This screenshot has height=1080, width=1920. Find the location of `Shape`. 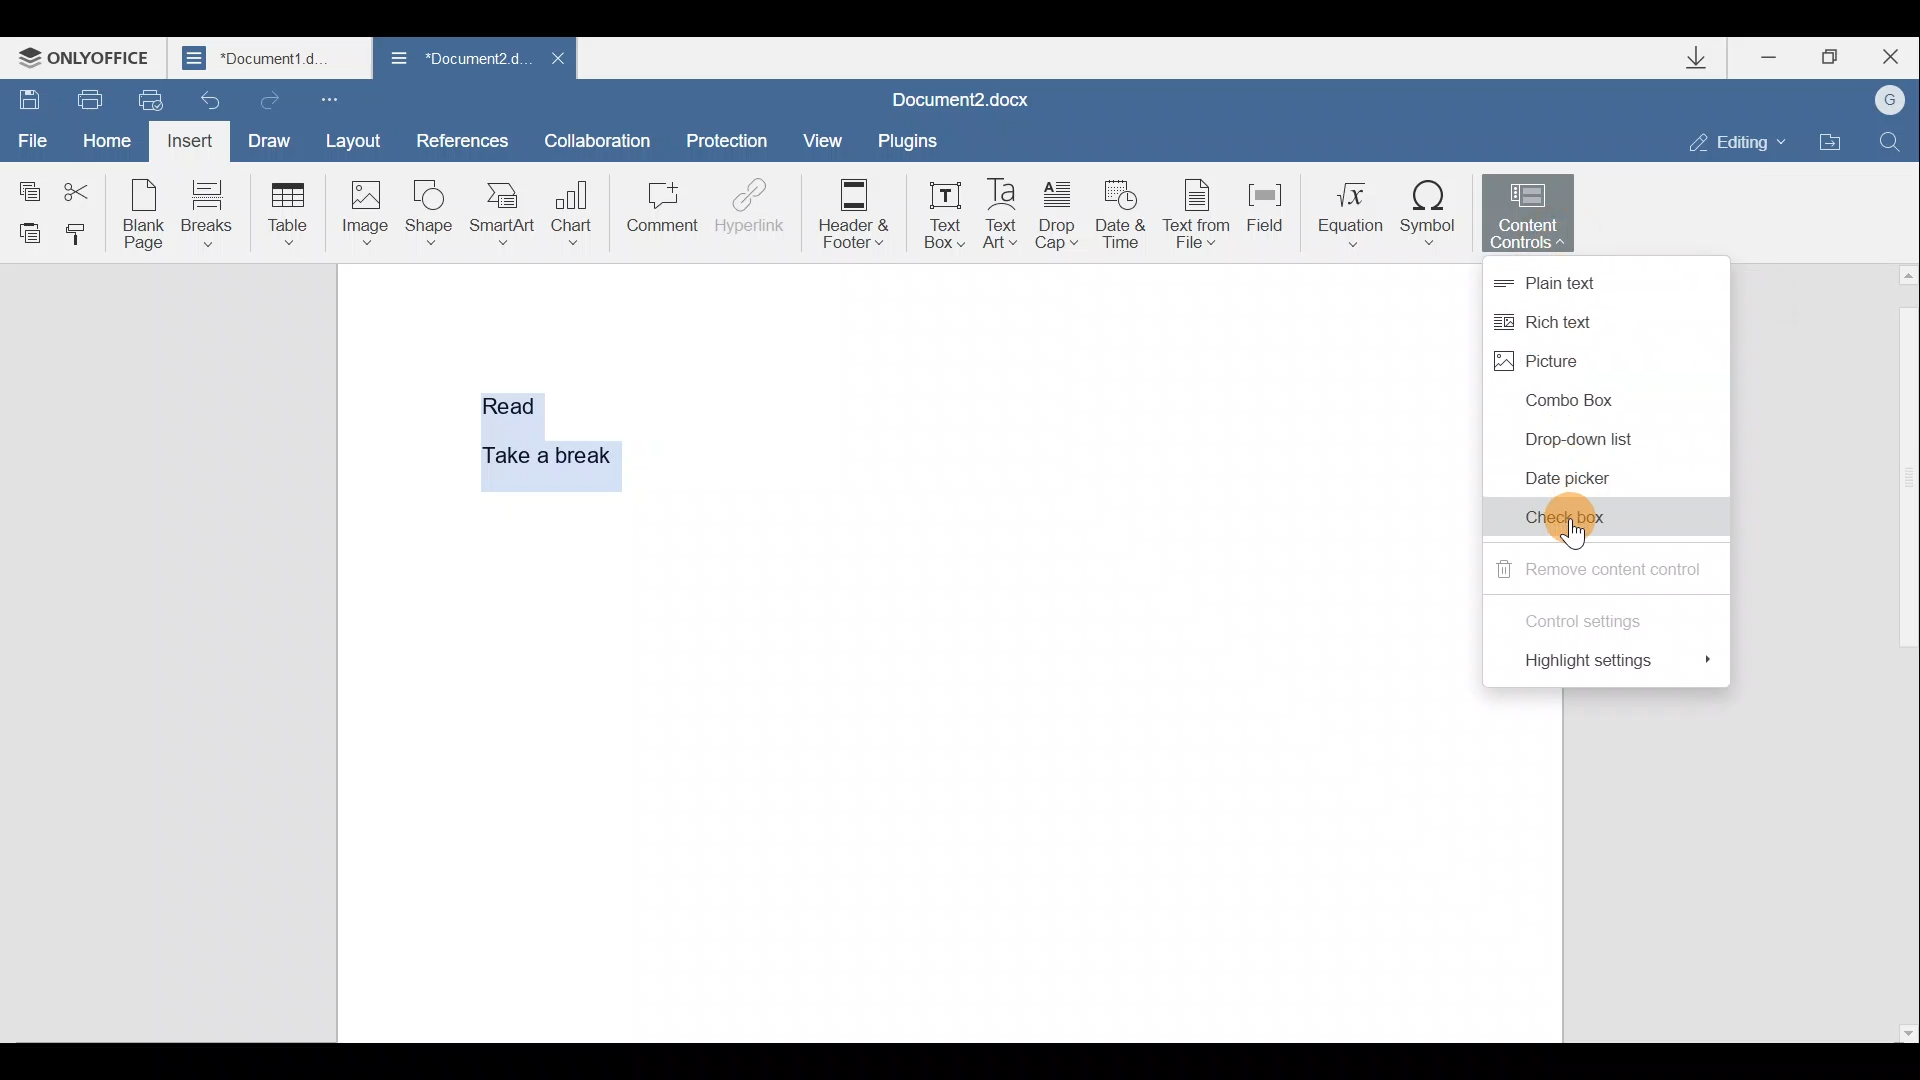

Shape is located at coordinates (426, 214).